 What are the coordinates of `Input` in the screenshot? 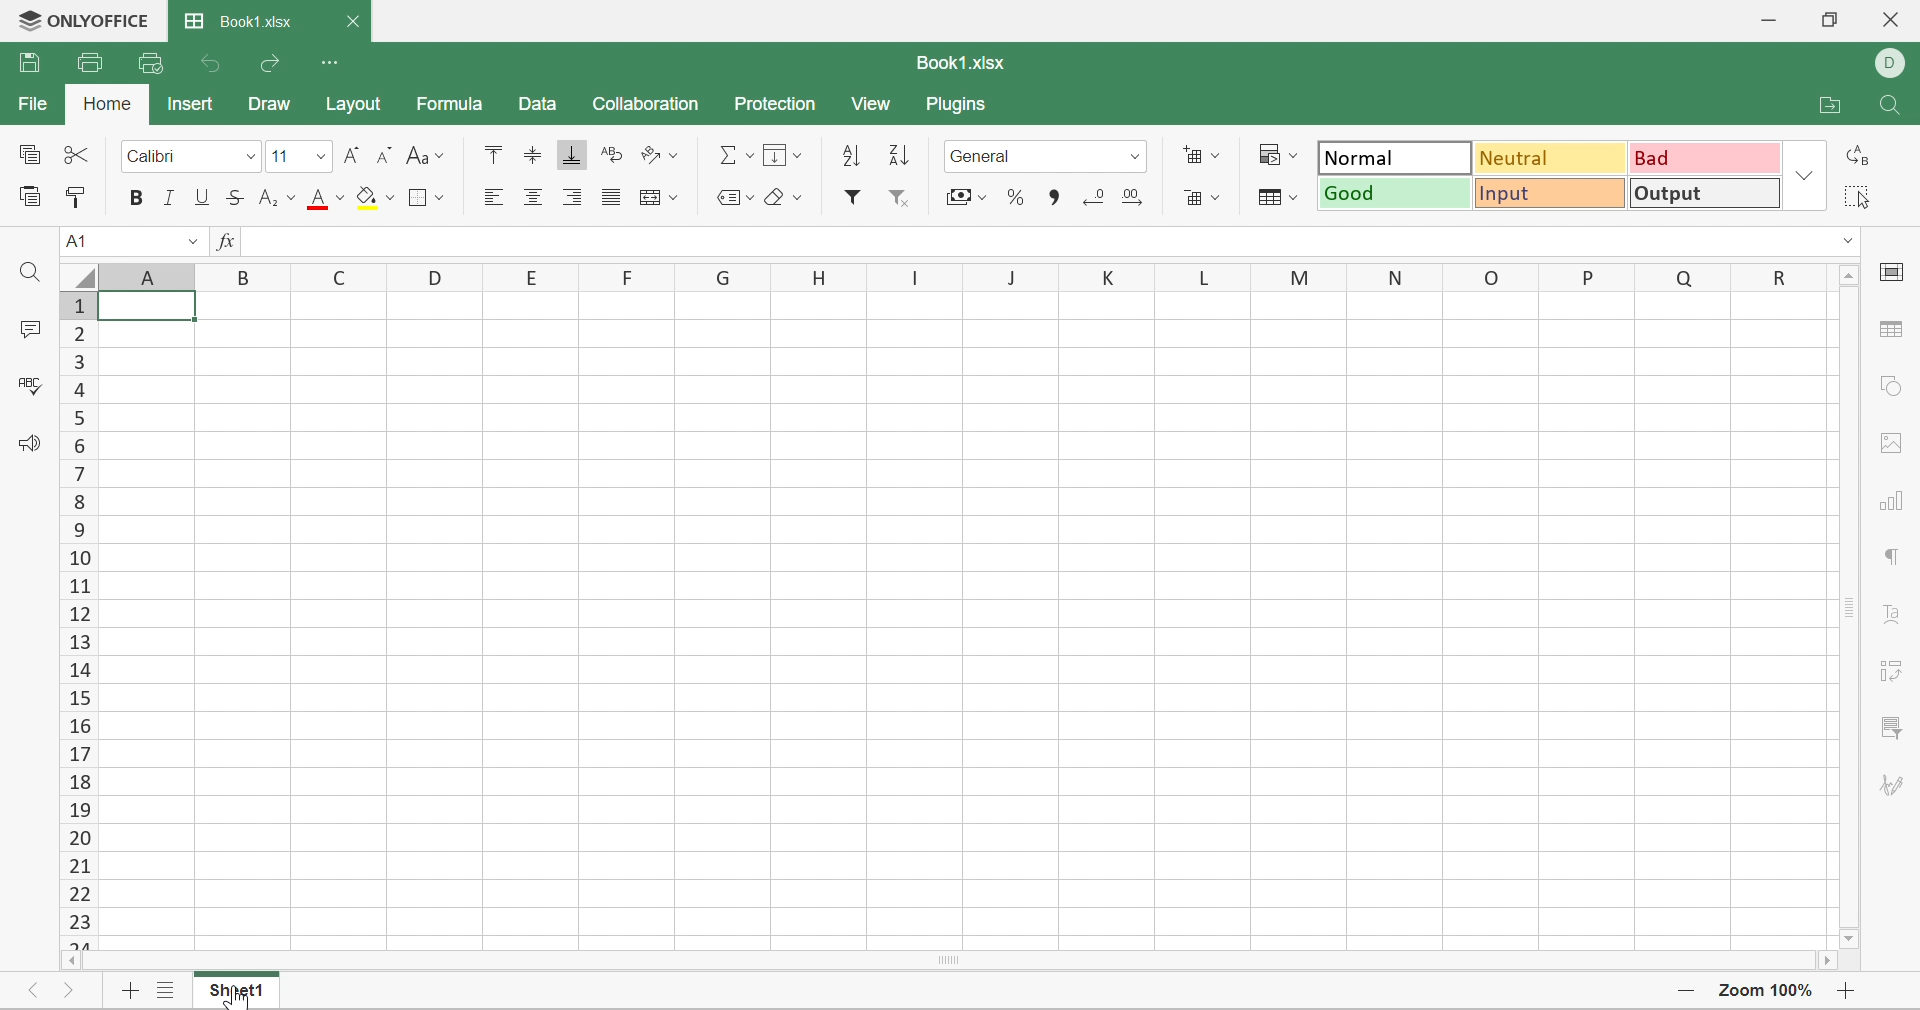 It's located at (1551, 192).